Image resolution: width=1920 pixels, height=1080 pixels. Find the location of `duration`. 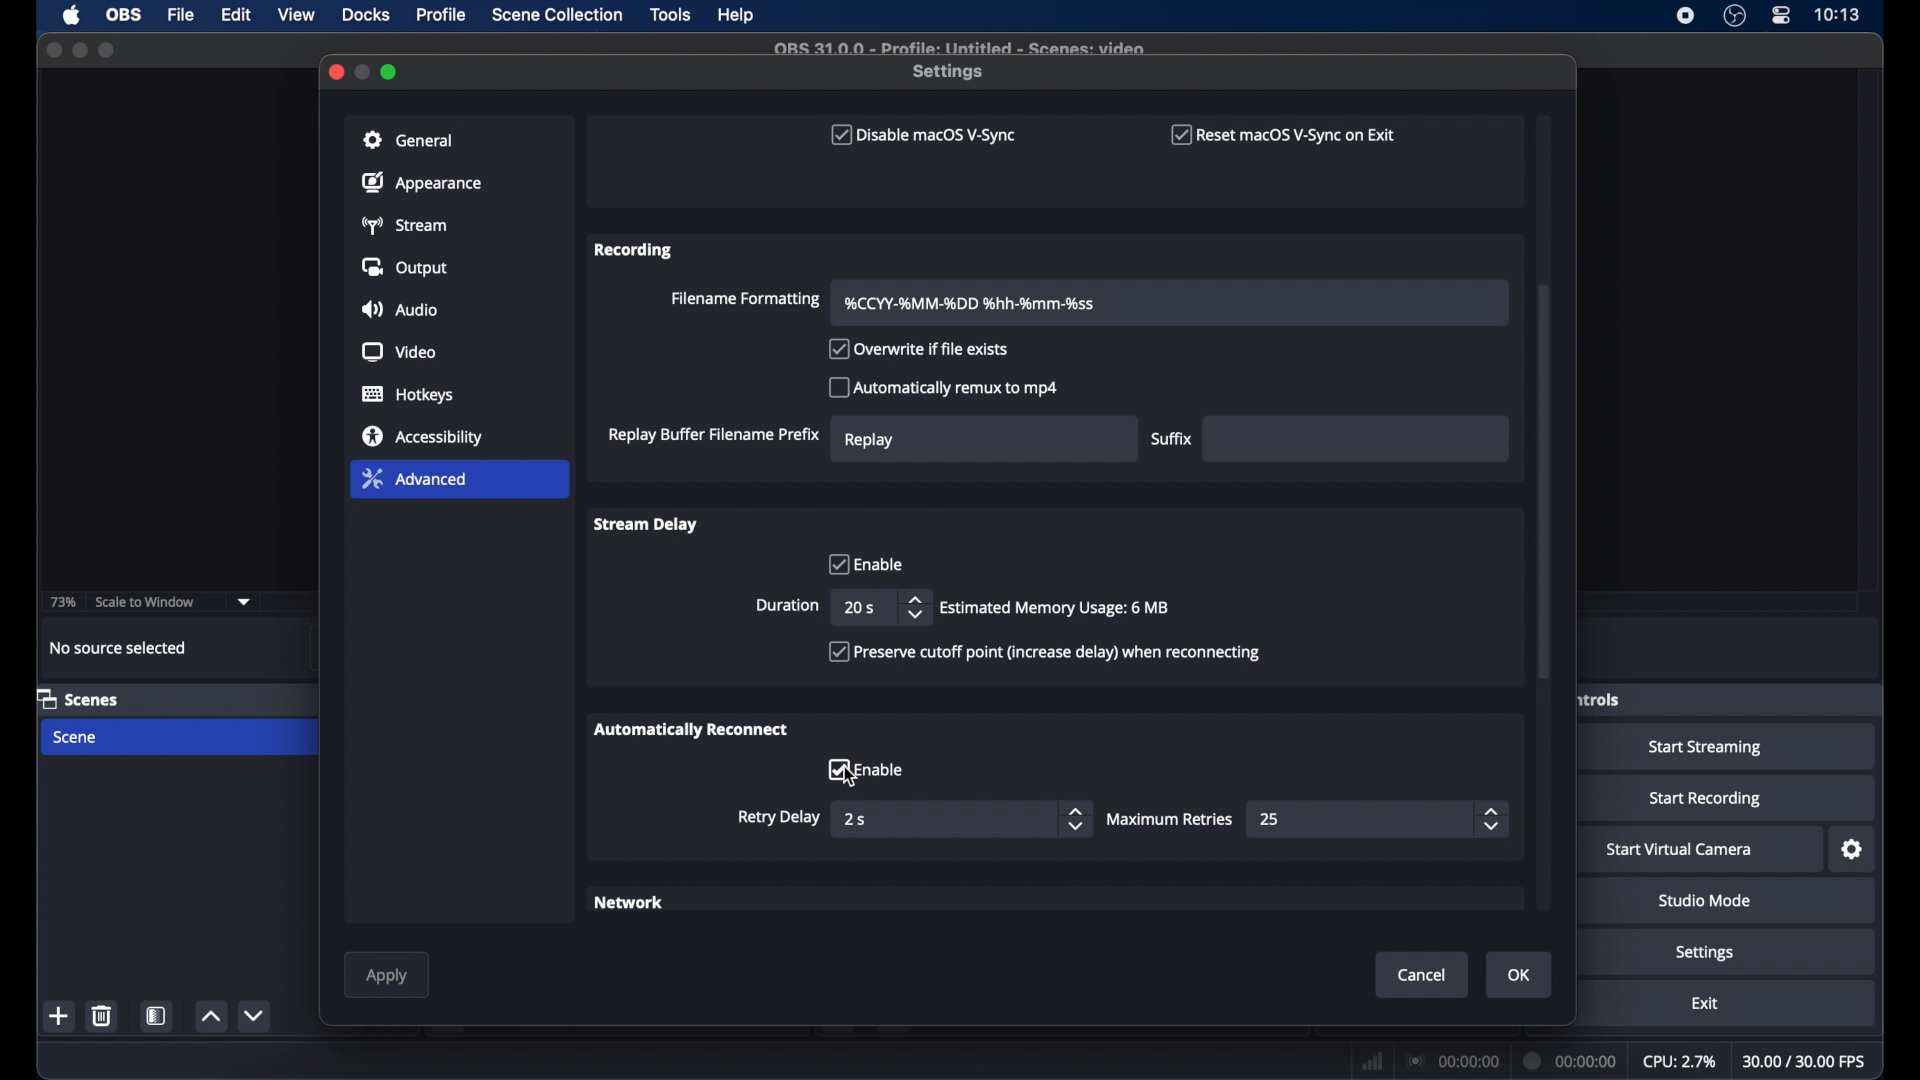

duration is located at coordinates (1571, 1059).